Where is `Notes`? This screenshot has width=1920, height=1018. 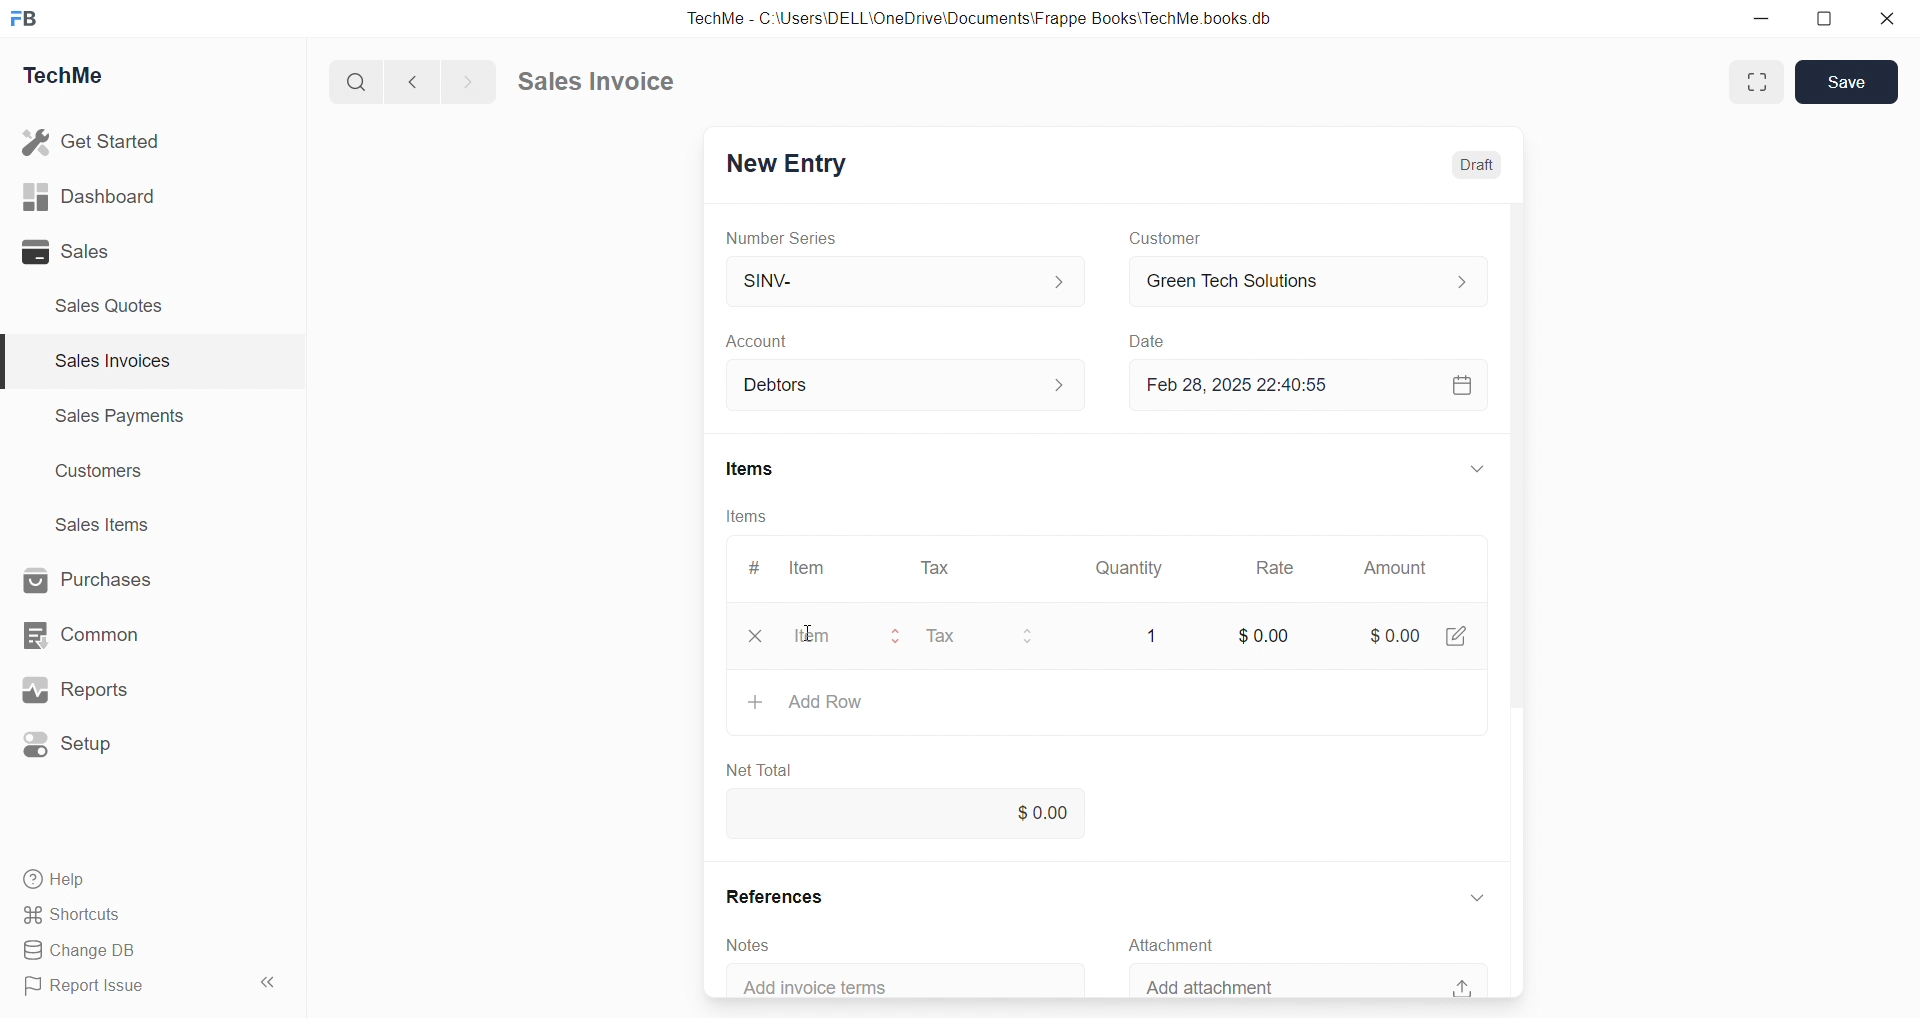
Notes is located at coordinates (749, 946).